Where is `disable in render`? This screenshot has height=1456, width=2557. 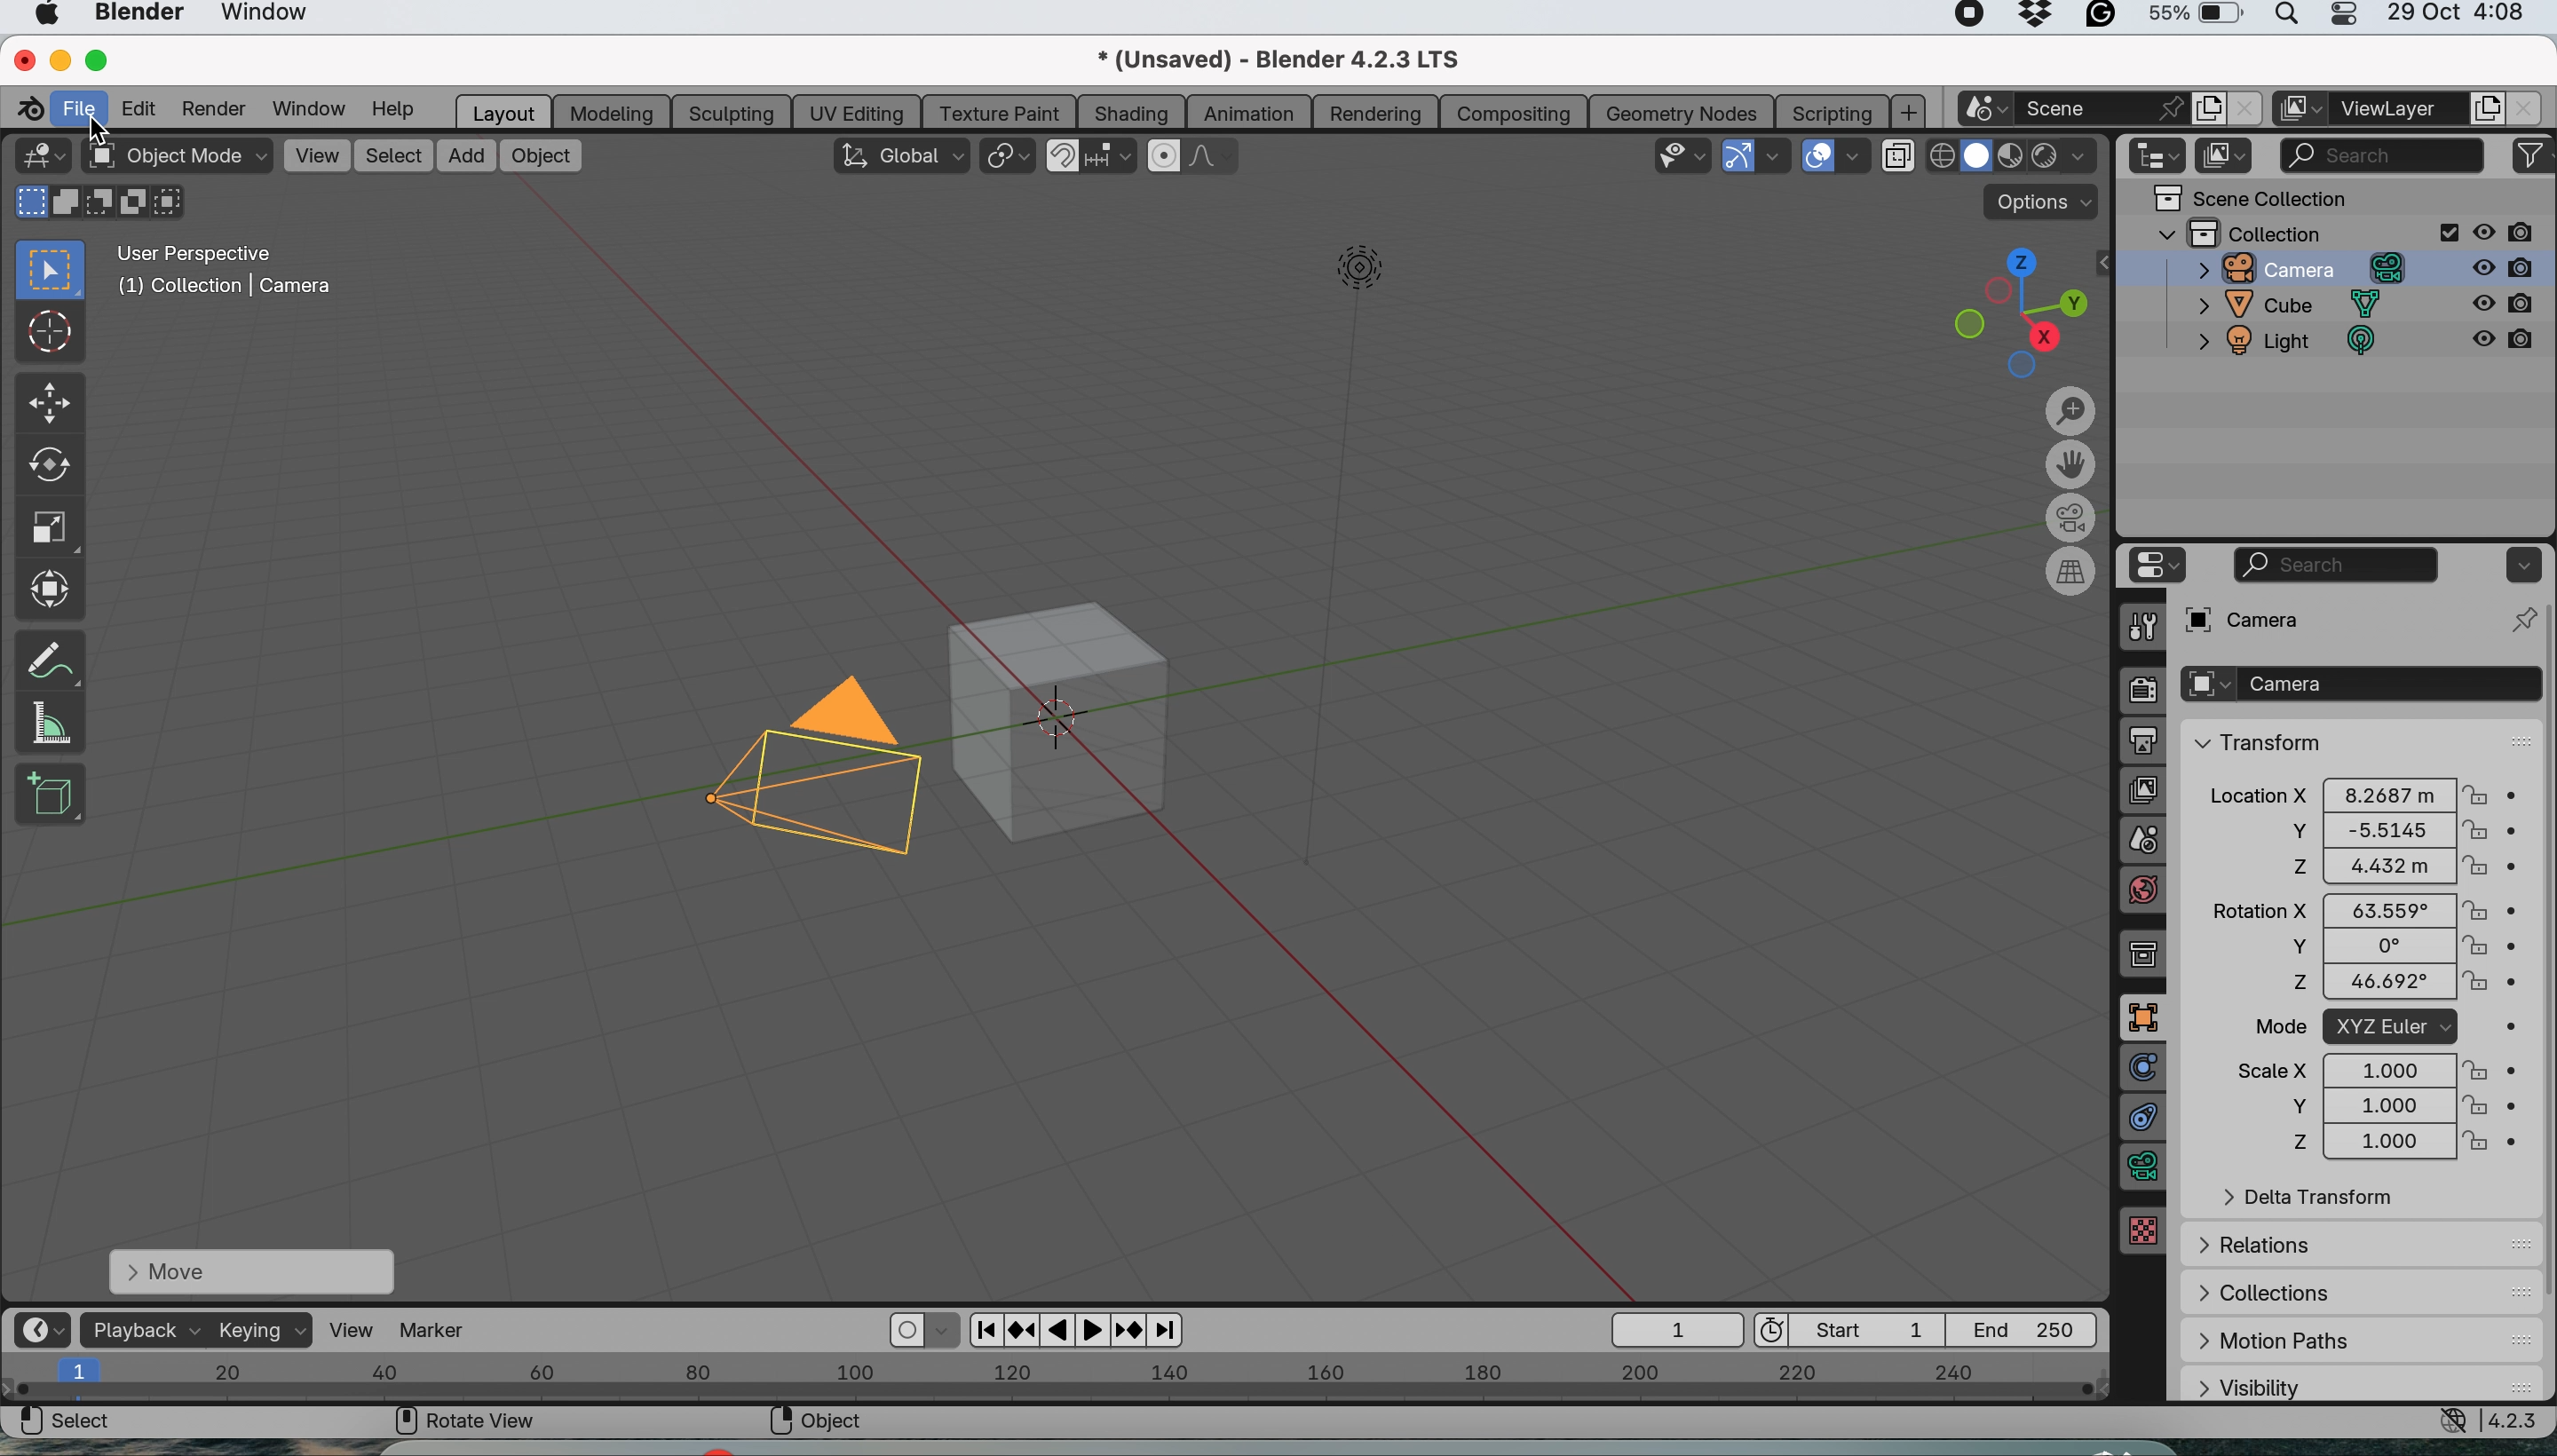
disable in render is located at coordinates (2504, 305).